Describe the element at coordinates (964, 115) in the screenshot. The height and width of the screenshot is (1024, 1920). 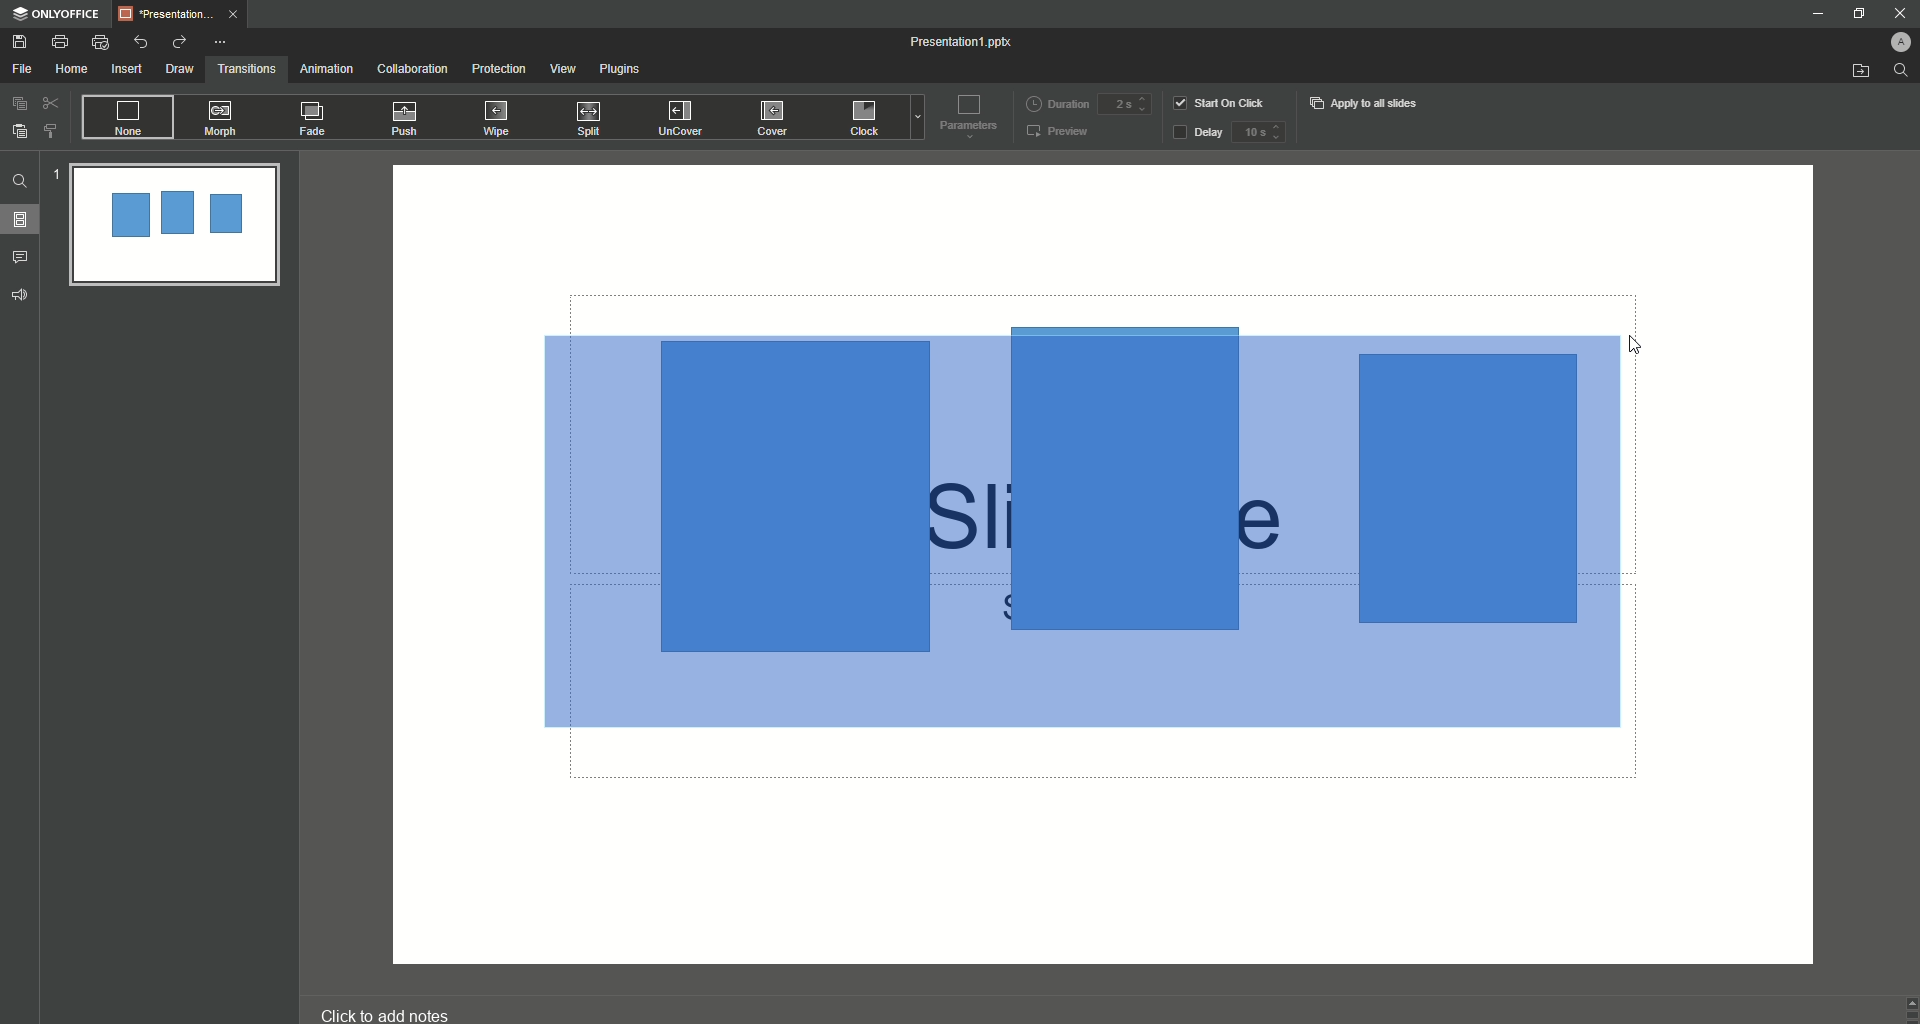
I see `Parameters` at that location.